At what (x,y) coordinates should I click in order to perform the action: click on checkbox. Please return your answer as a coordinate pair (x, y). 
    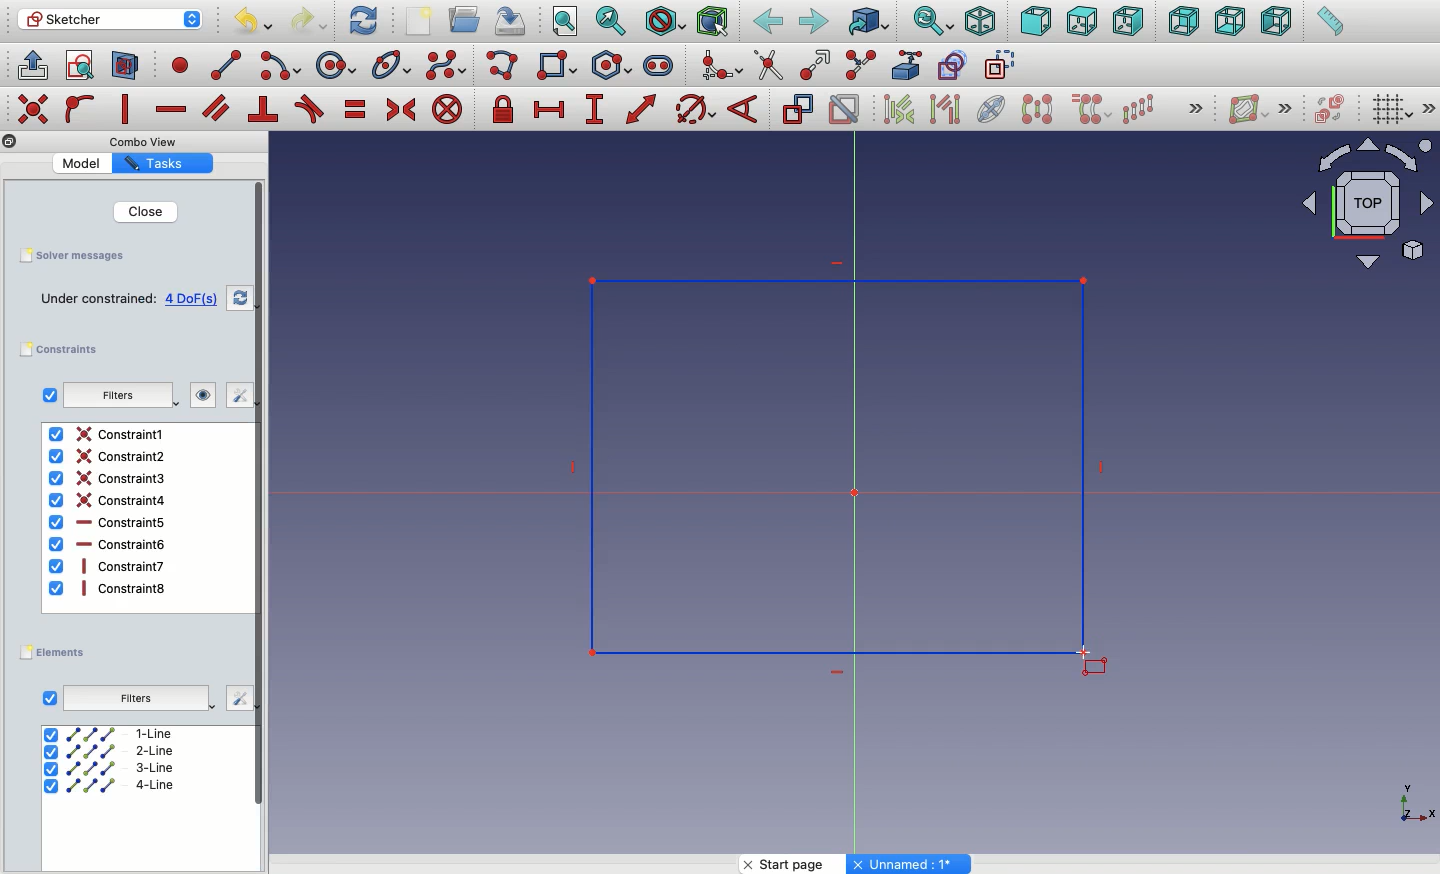
    Looking at the image, I should click on (49, 395).